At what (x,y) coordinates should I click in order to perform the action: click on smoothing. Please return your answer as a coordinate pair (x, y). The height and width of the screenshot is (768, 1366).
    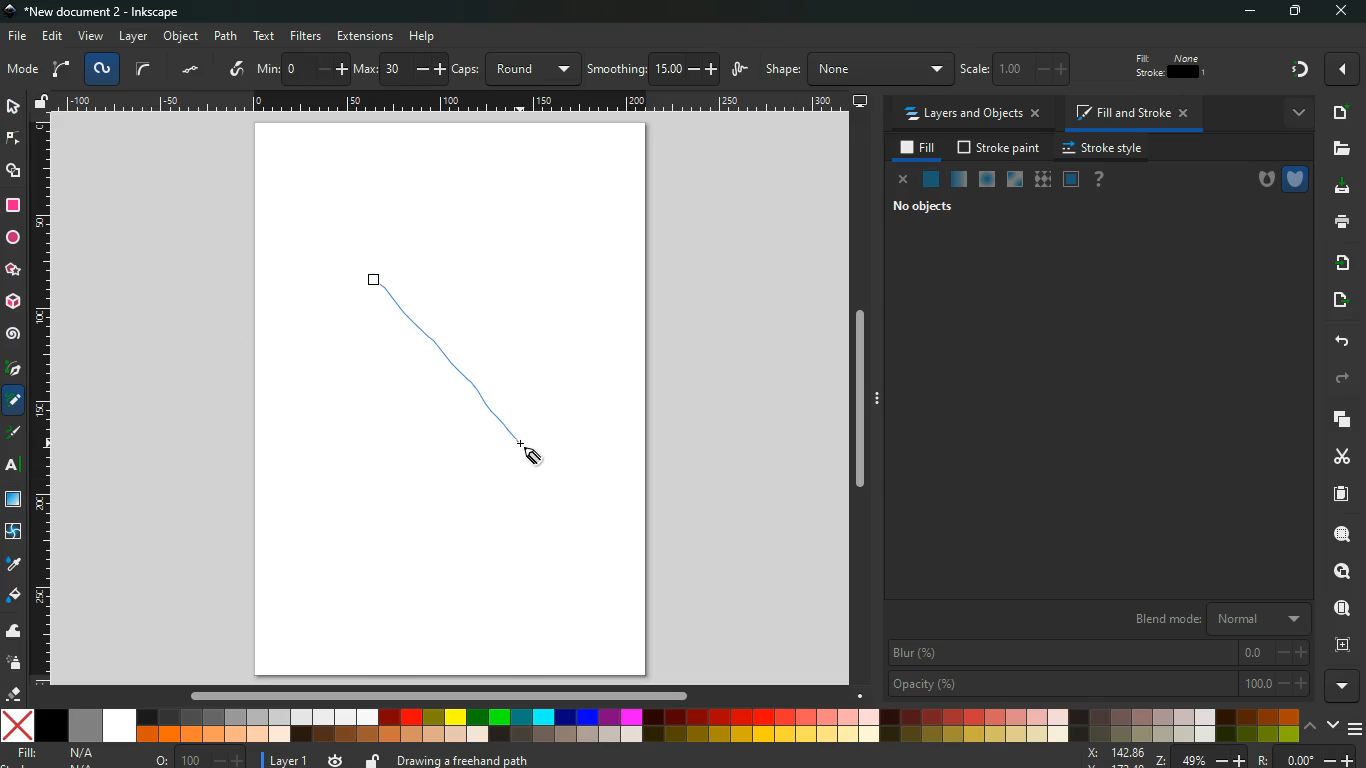
    Looking at the image, I should click on (652, 68).